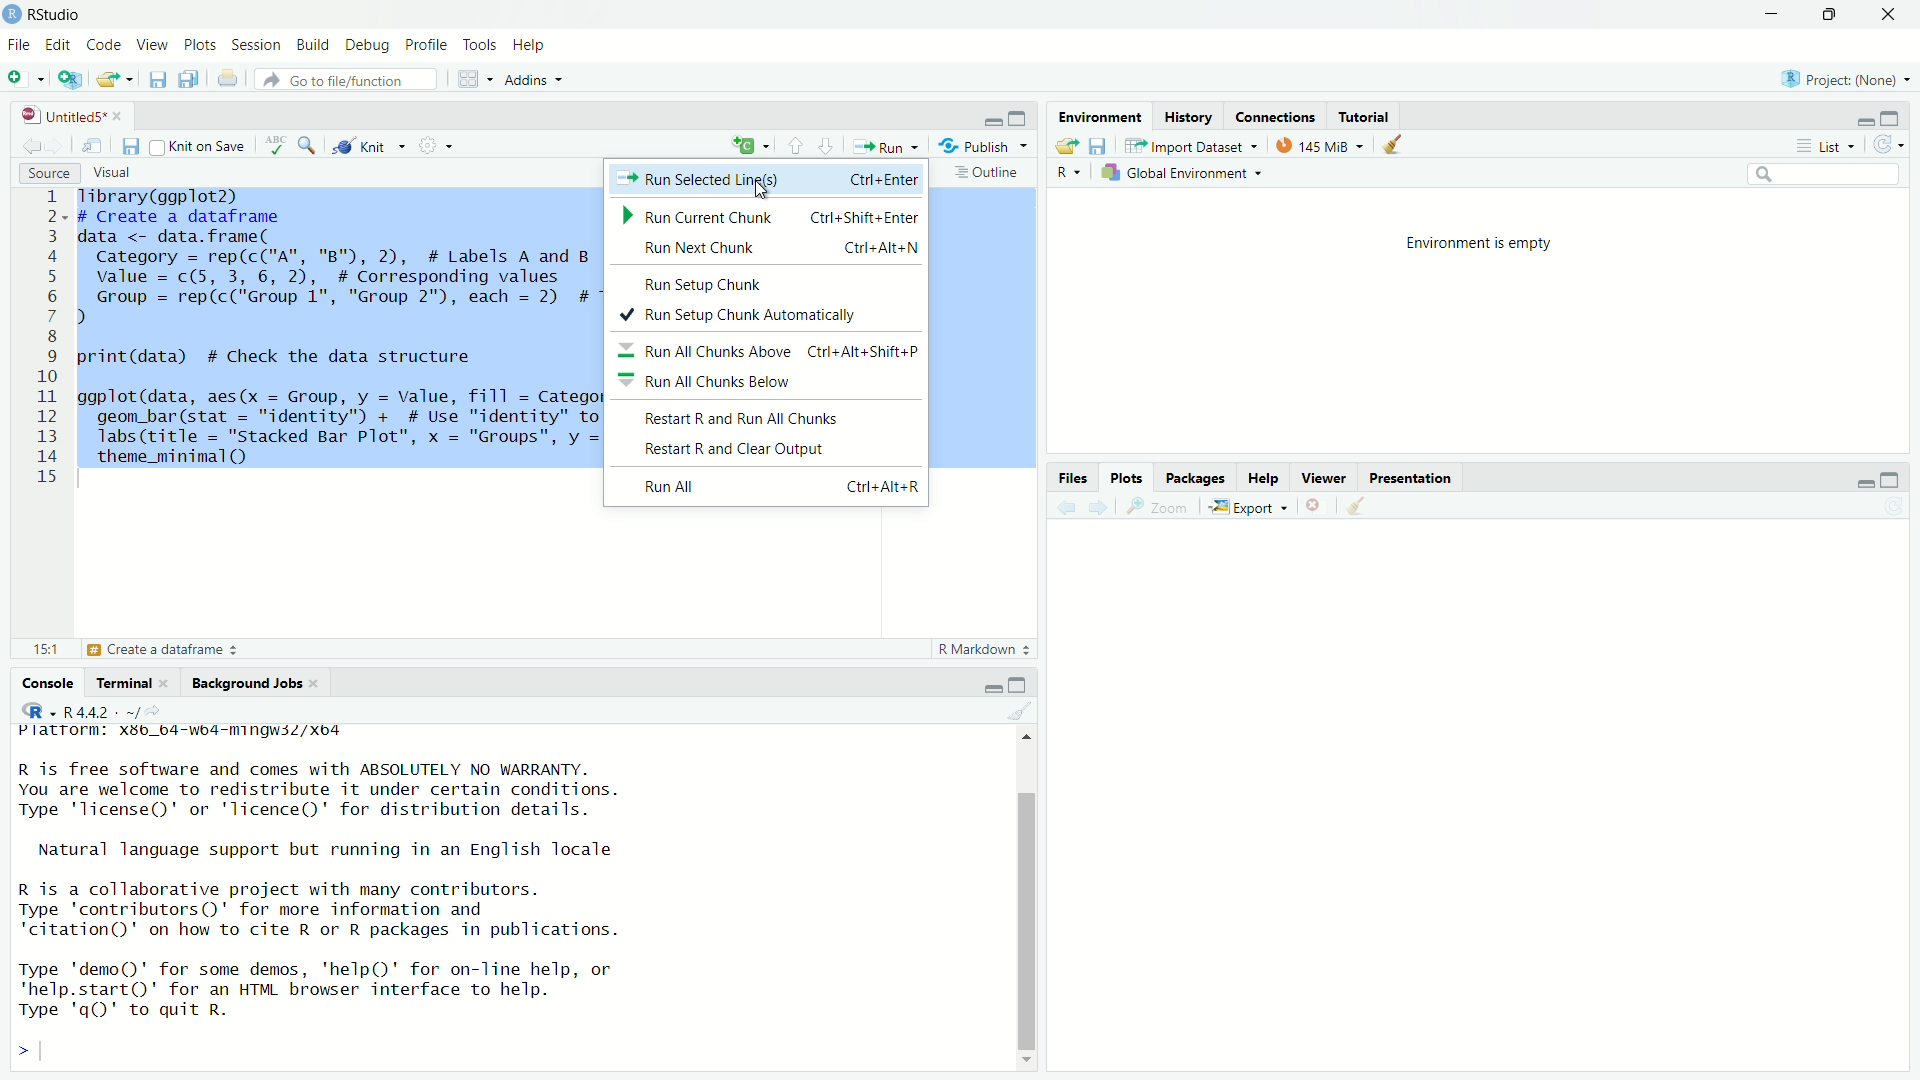 This screenshot has width=1920, height=1080. What do you see at coordinates (117, 710) in the screenshot?
I see `R.4.4.2 ~/` at bounding box center [117, 710].